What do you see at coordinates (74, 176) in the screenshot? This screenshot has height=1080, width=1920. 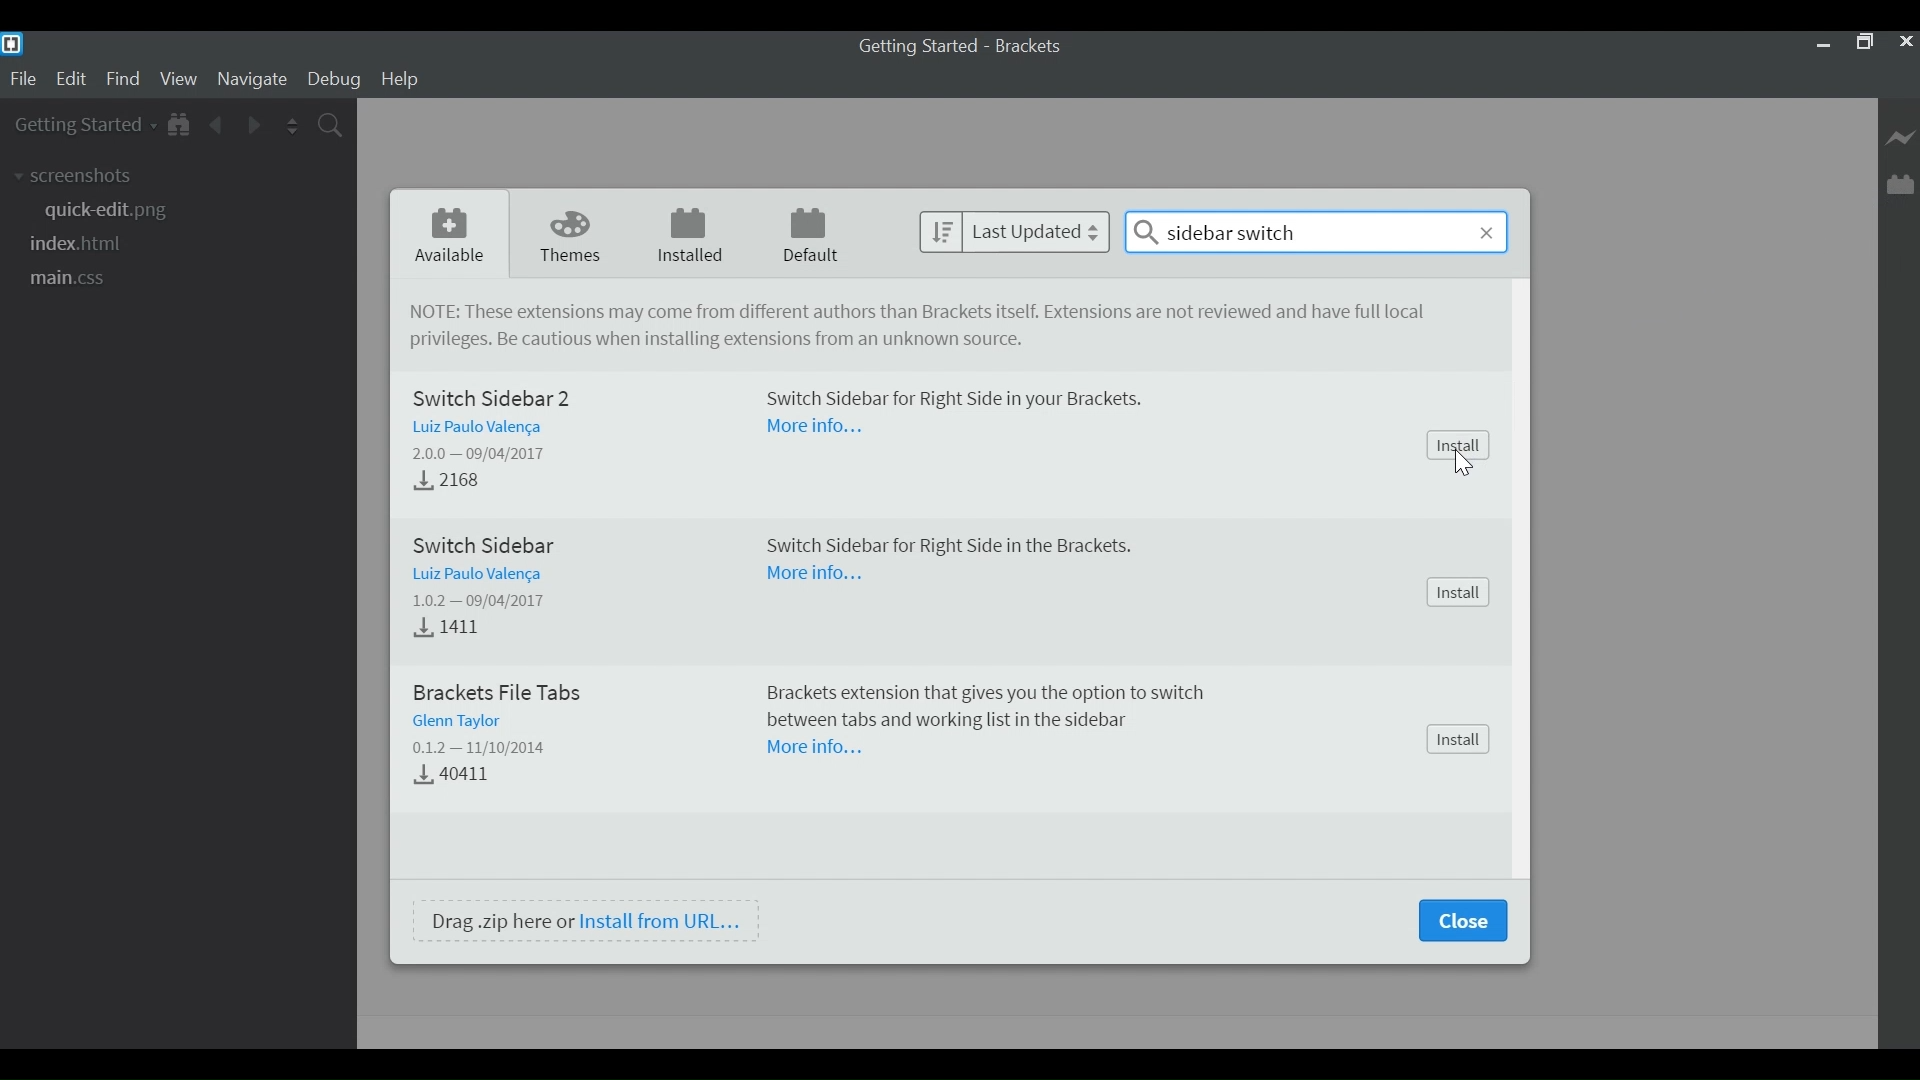 I see `screenshots` at bounding box center [74, 176].